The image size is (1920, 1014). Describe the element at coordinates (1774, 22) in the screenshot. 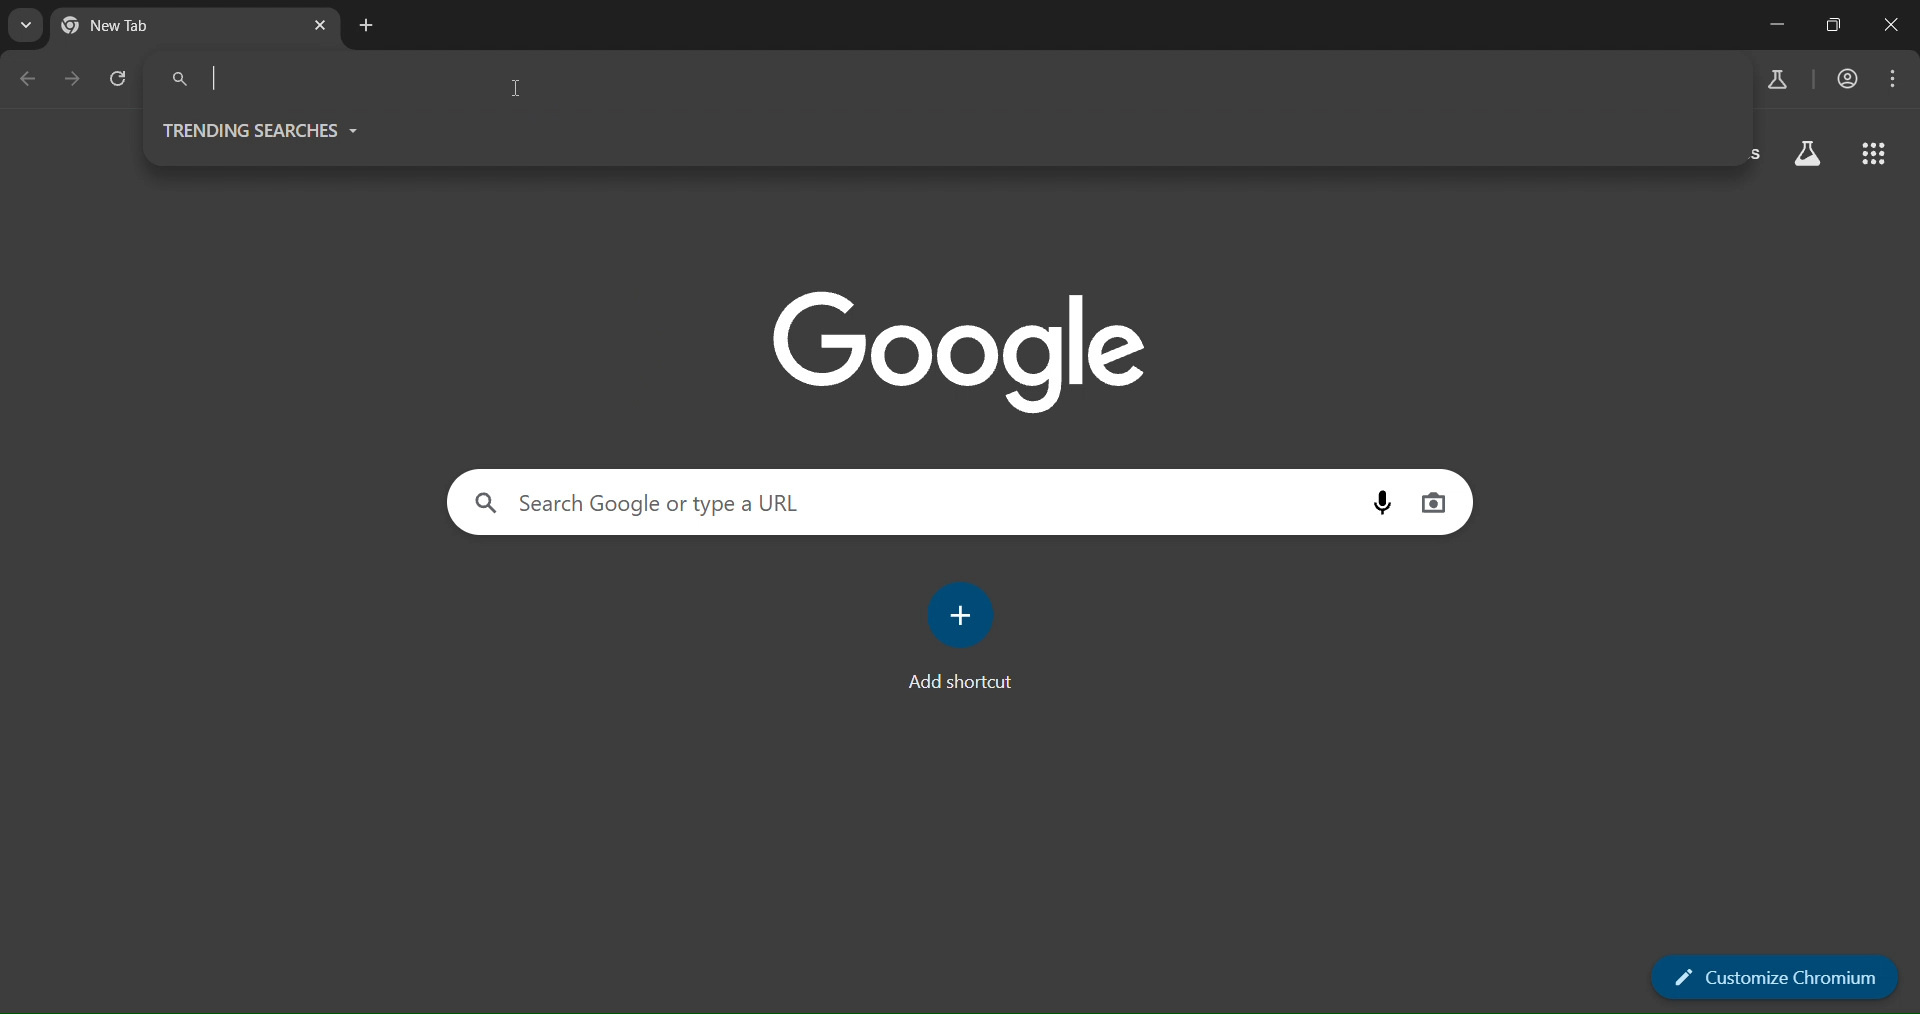

I see `minimize` at that location.